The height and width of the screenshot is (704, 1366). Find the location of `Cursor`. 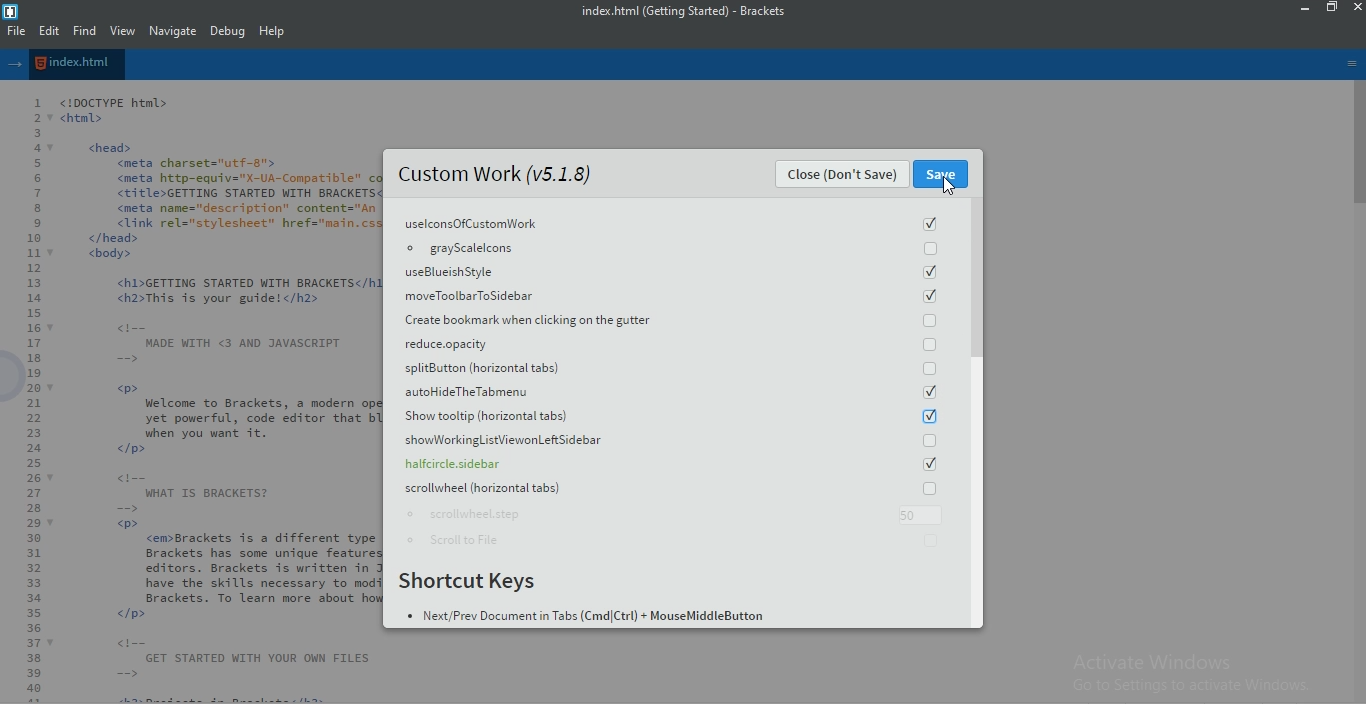

Cursor is located at coordinates (950, 185).